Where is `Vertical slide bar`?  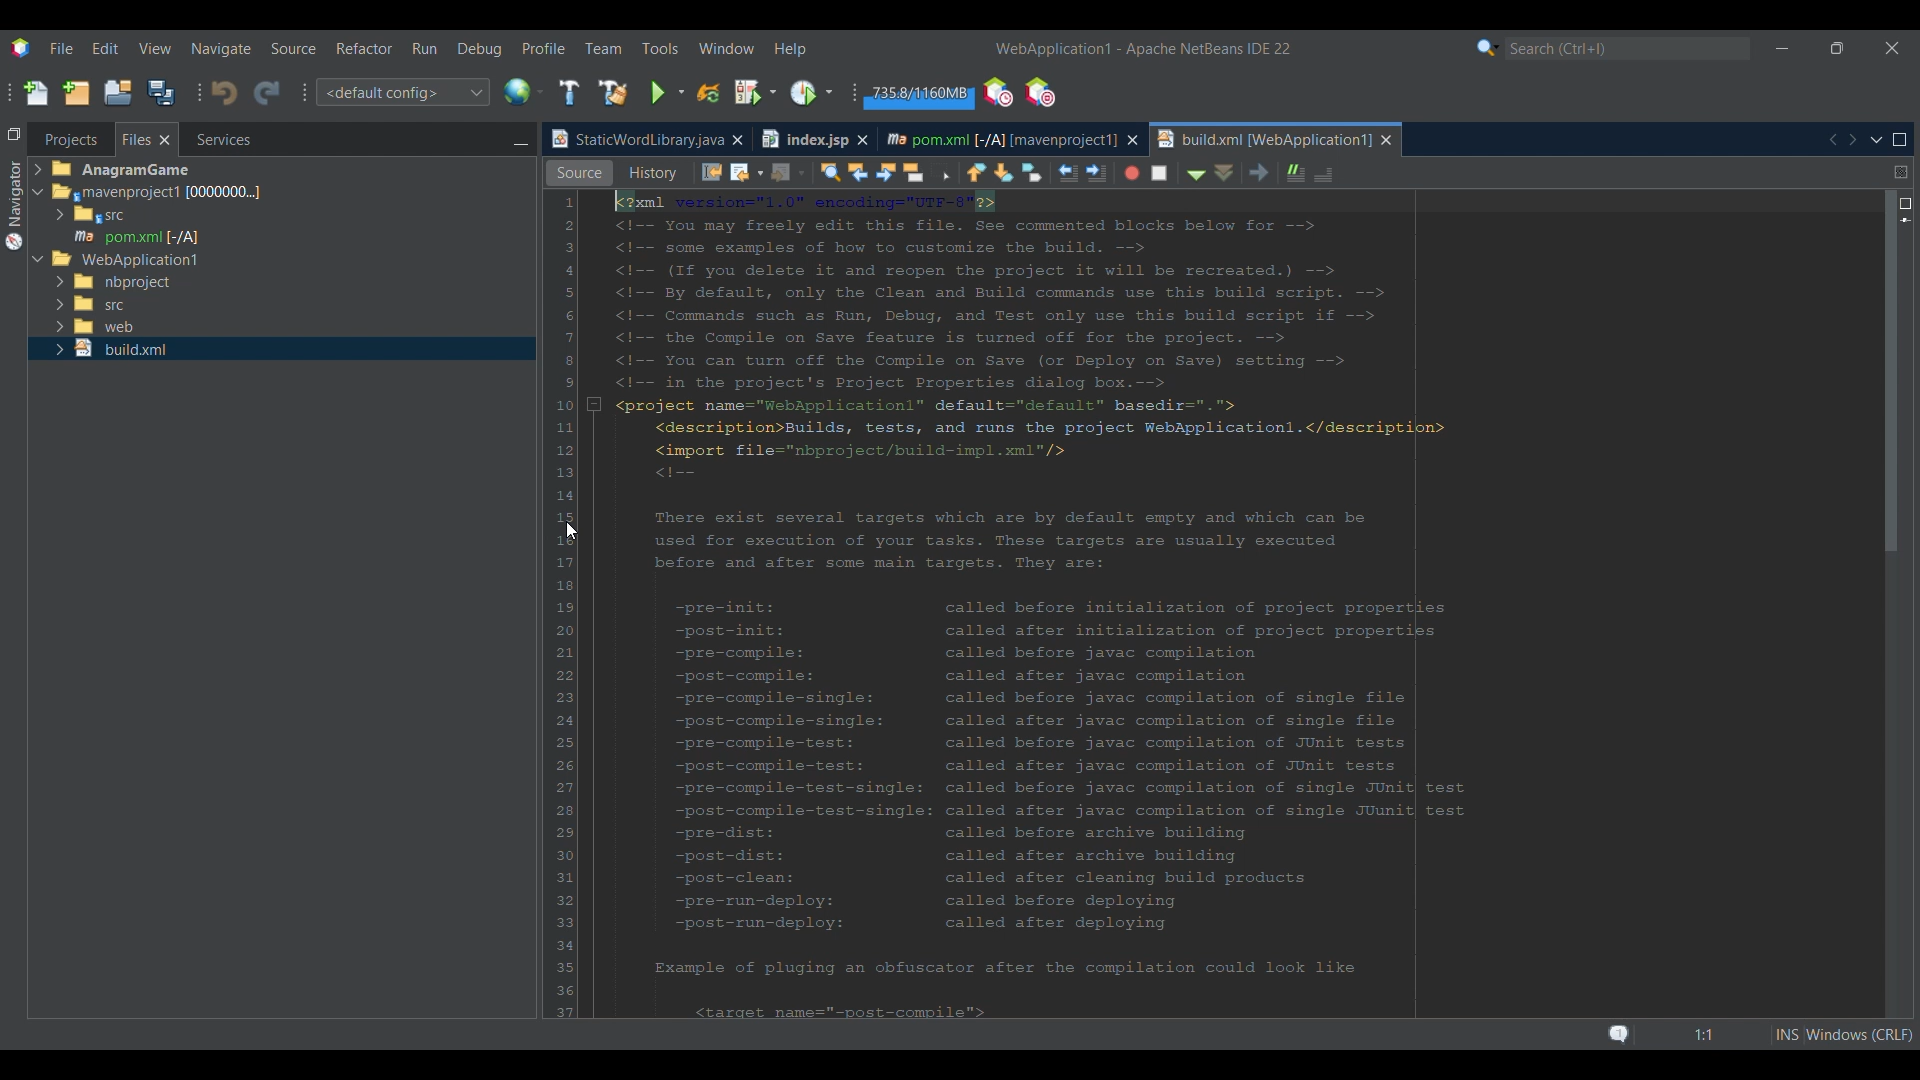
Vertical slide bar is located at coordinates (1894, 608).